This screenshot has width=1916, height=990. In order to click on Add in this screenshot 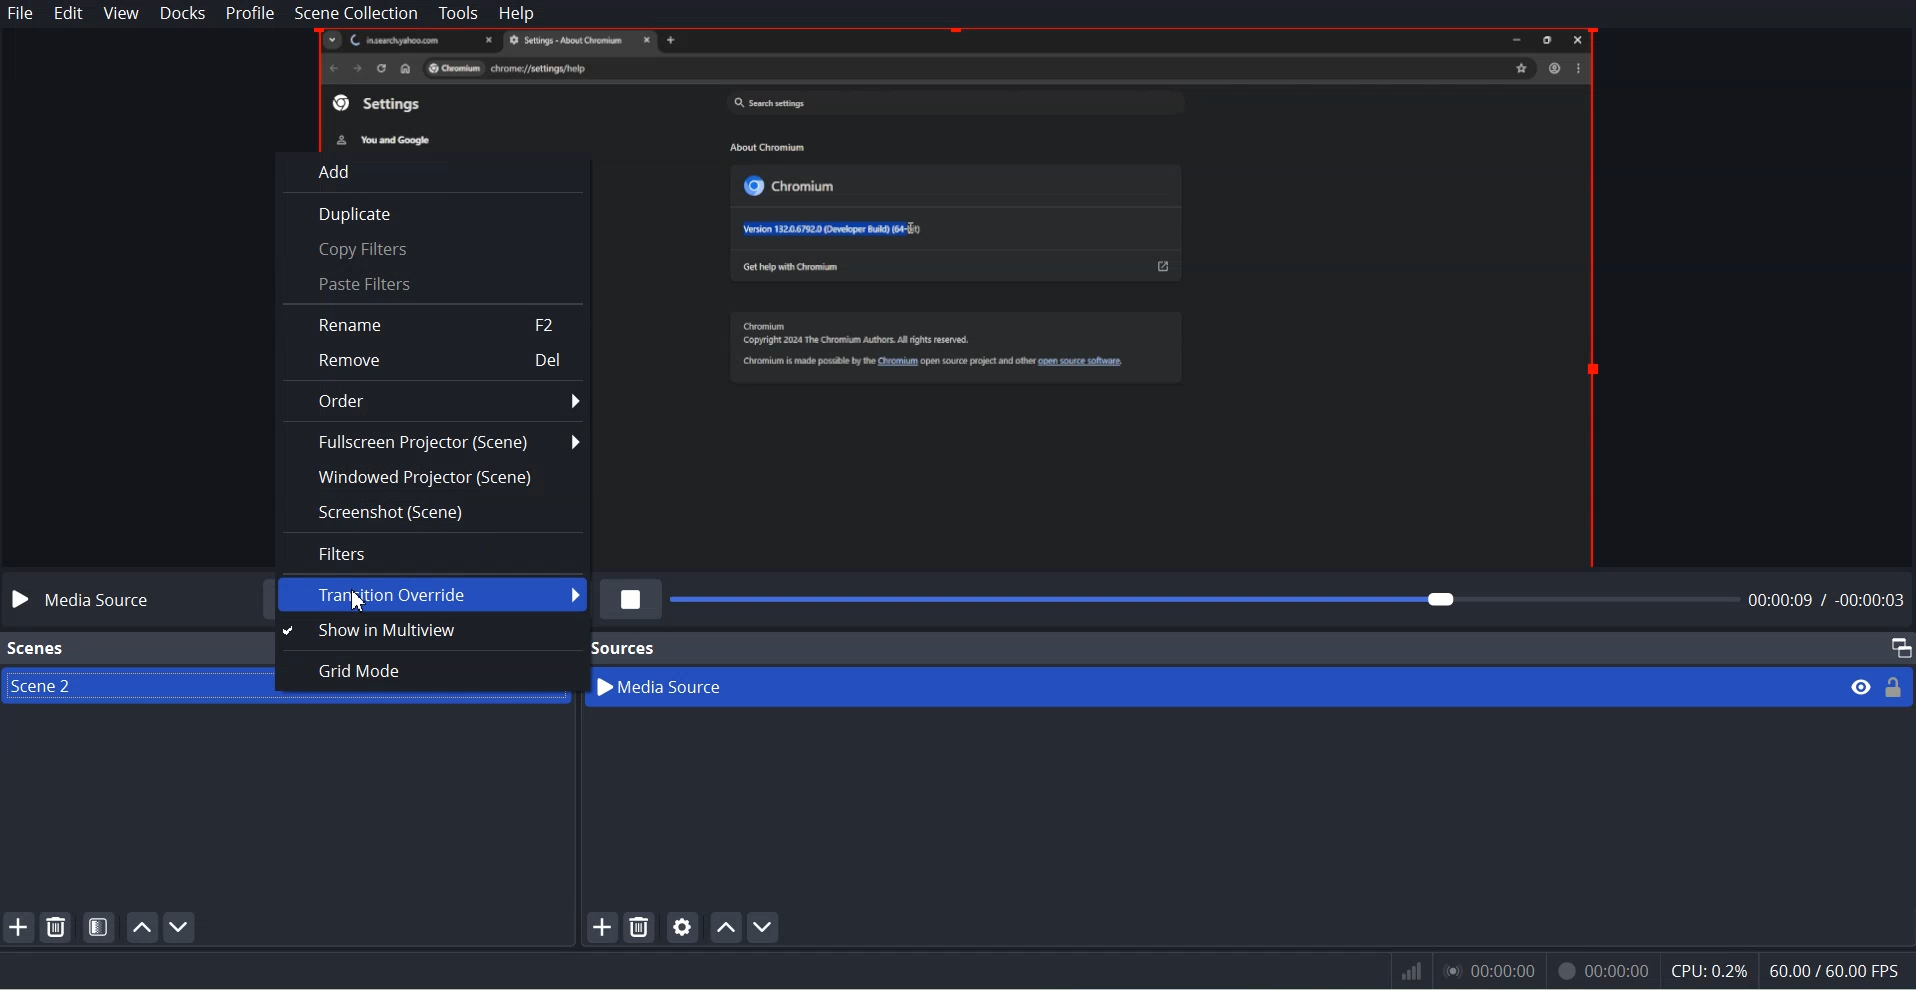, I will do `click(435, 170)`.